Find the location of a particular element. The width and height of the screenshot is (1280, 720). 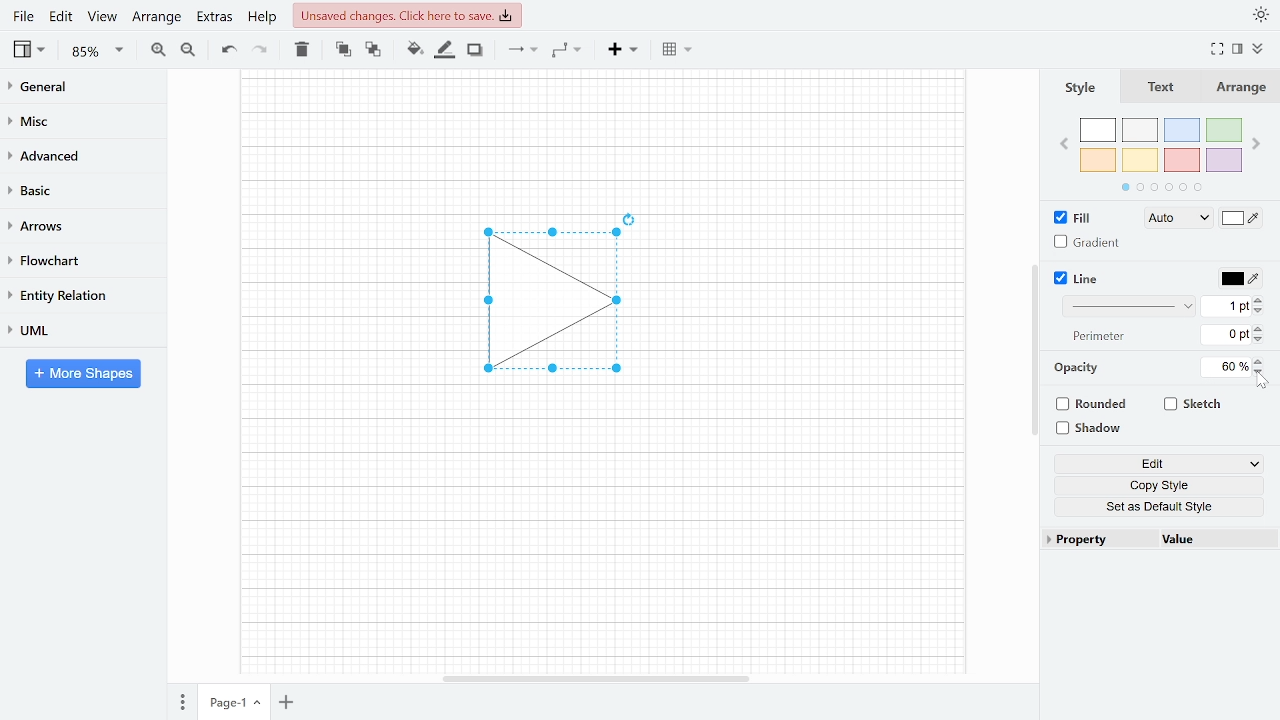

Format (Ctrl+Shift+P) is located at coordinates (1238, 50).